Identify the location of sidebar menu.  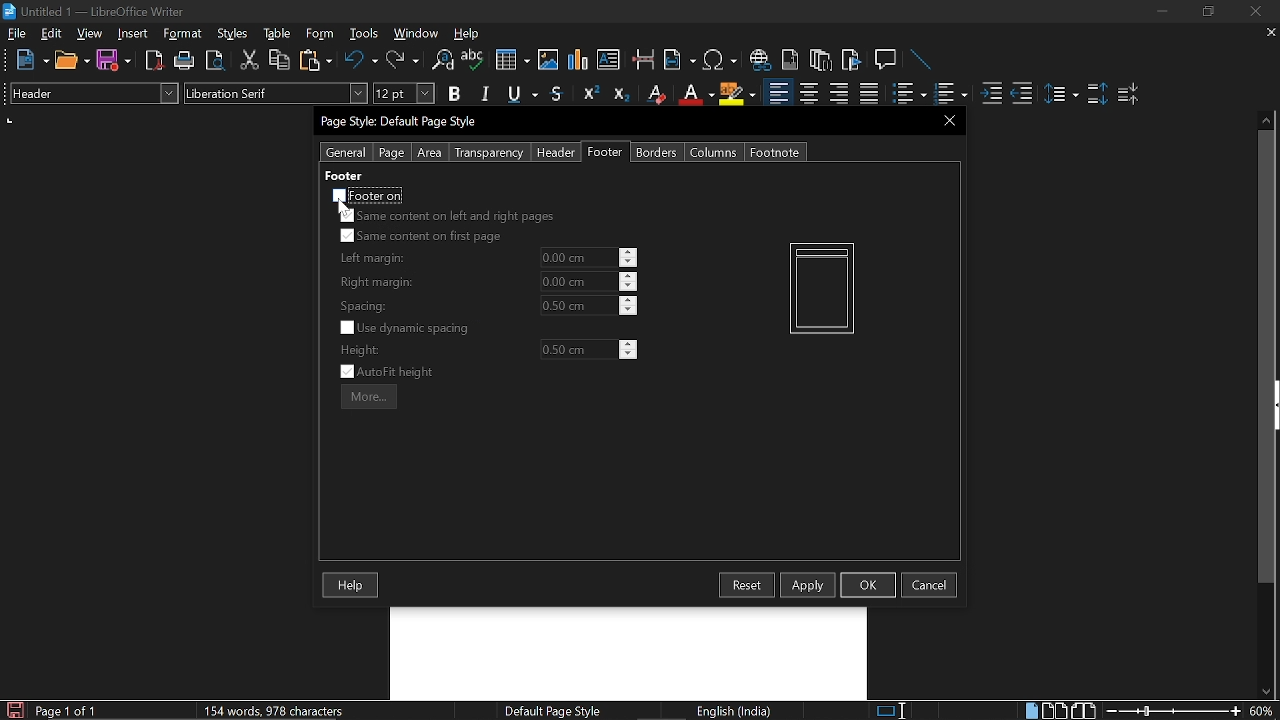
(1276, 405).